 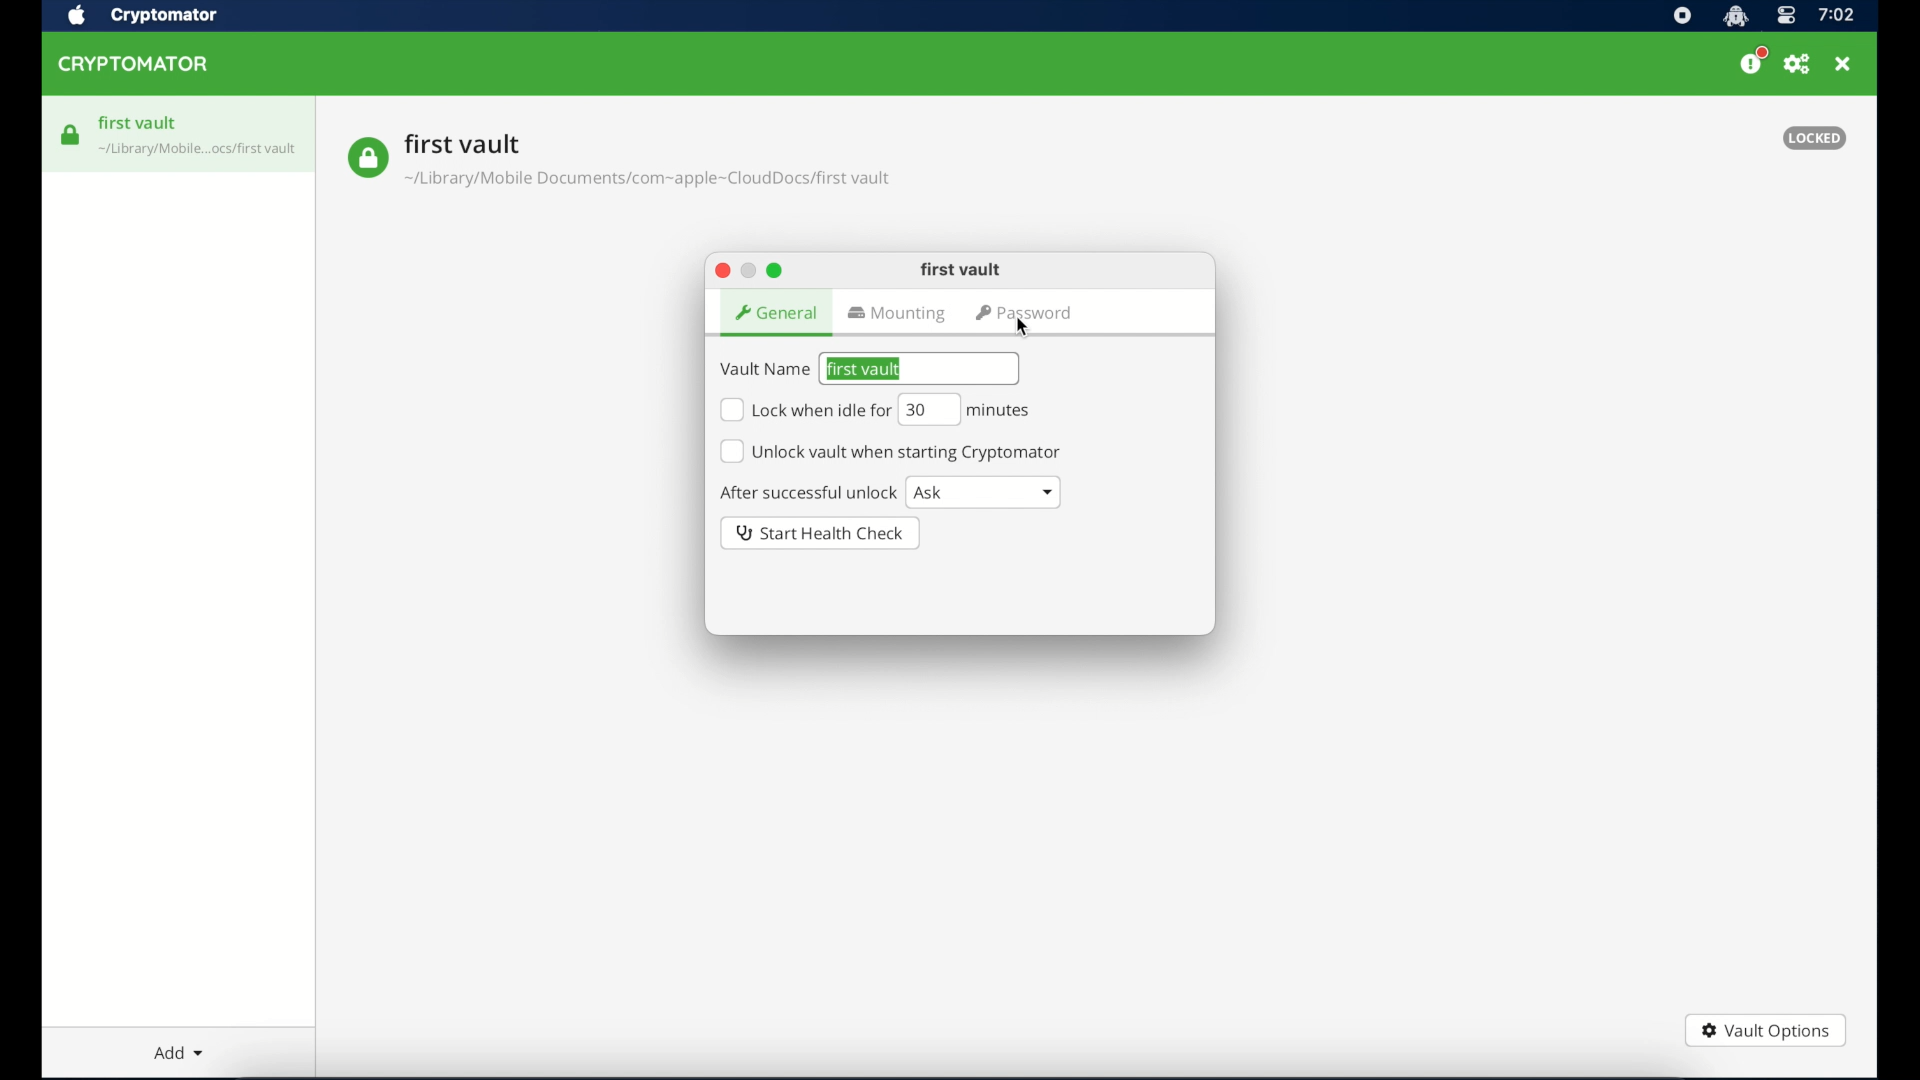 I want to click on vault icon, so click(x=71, y=135).